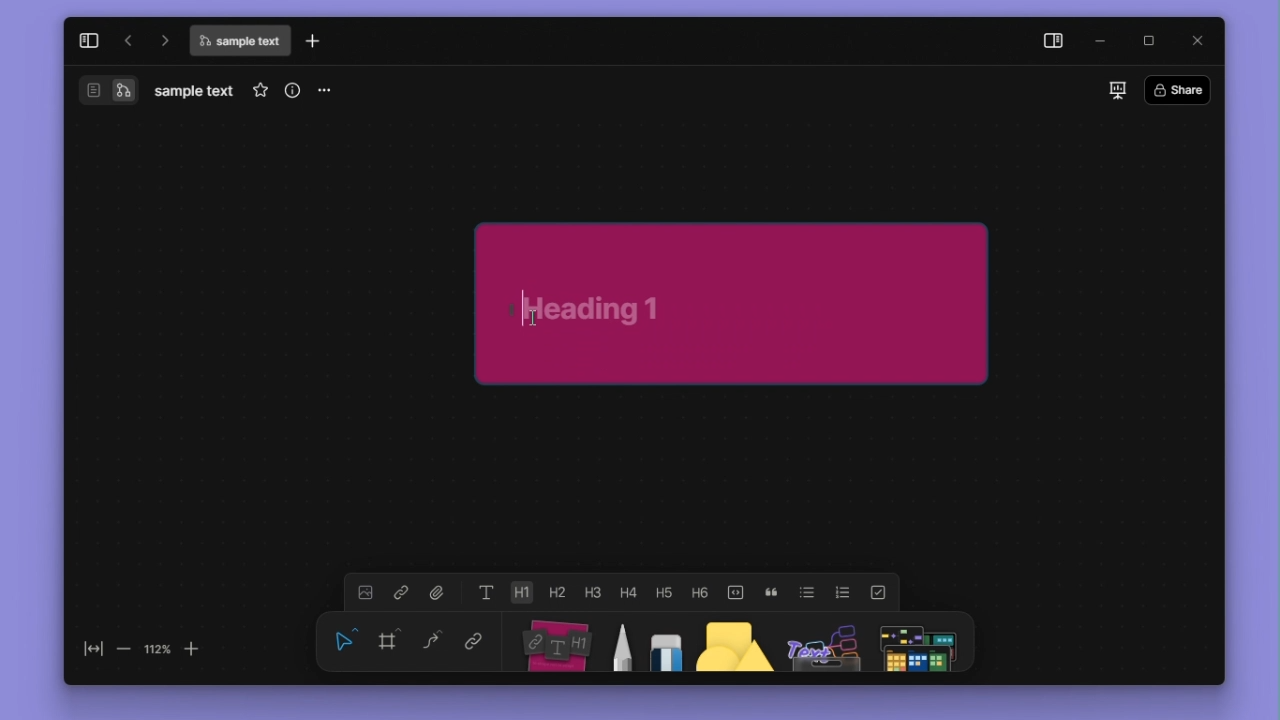 Image resolution: width=1280 pixels, height=720 pixels. Describe the element at coordinates (260, 90) in the screenshot. I see `favourite` at that location.